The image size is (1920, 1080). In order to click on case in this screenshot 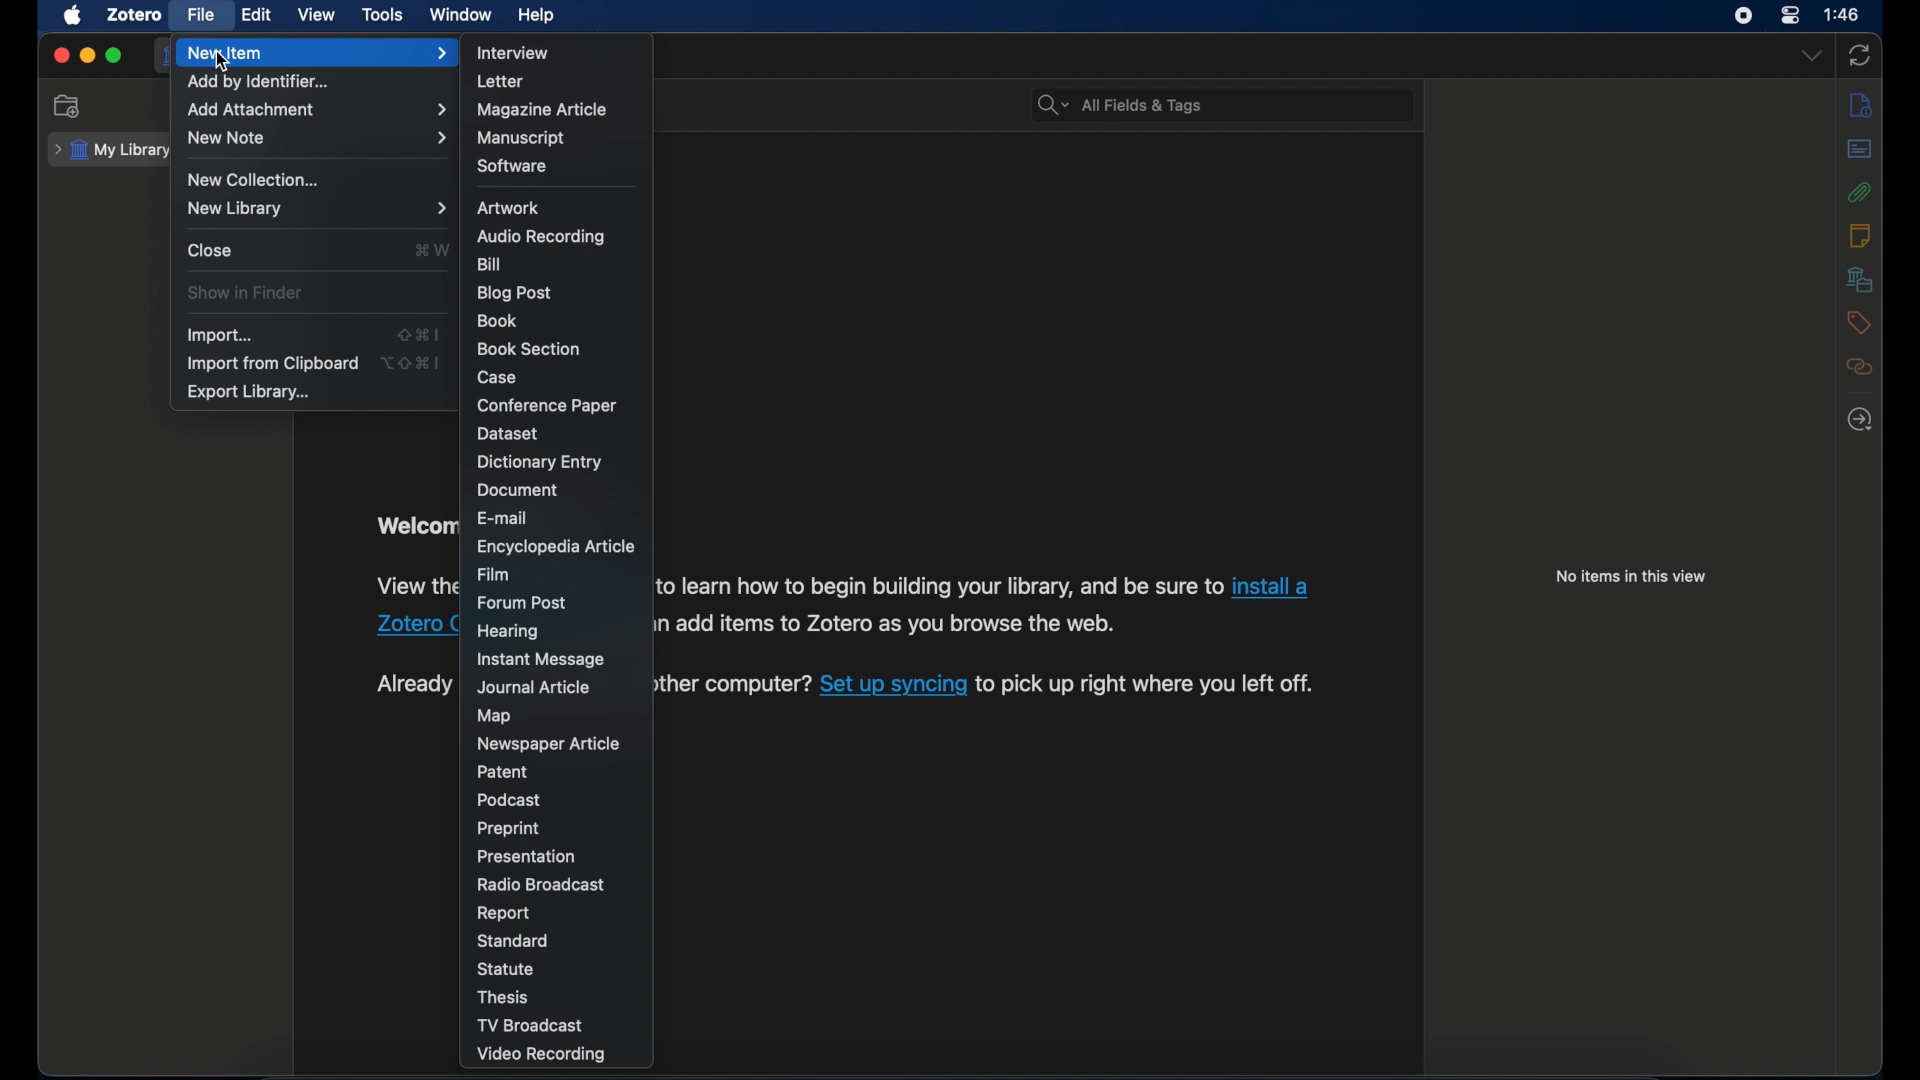, I will do `click(499, 377)`.